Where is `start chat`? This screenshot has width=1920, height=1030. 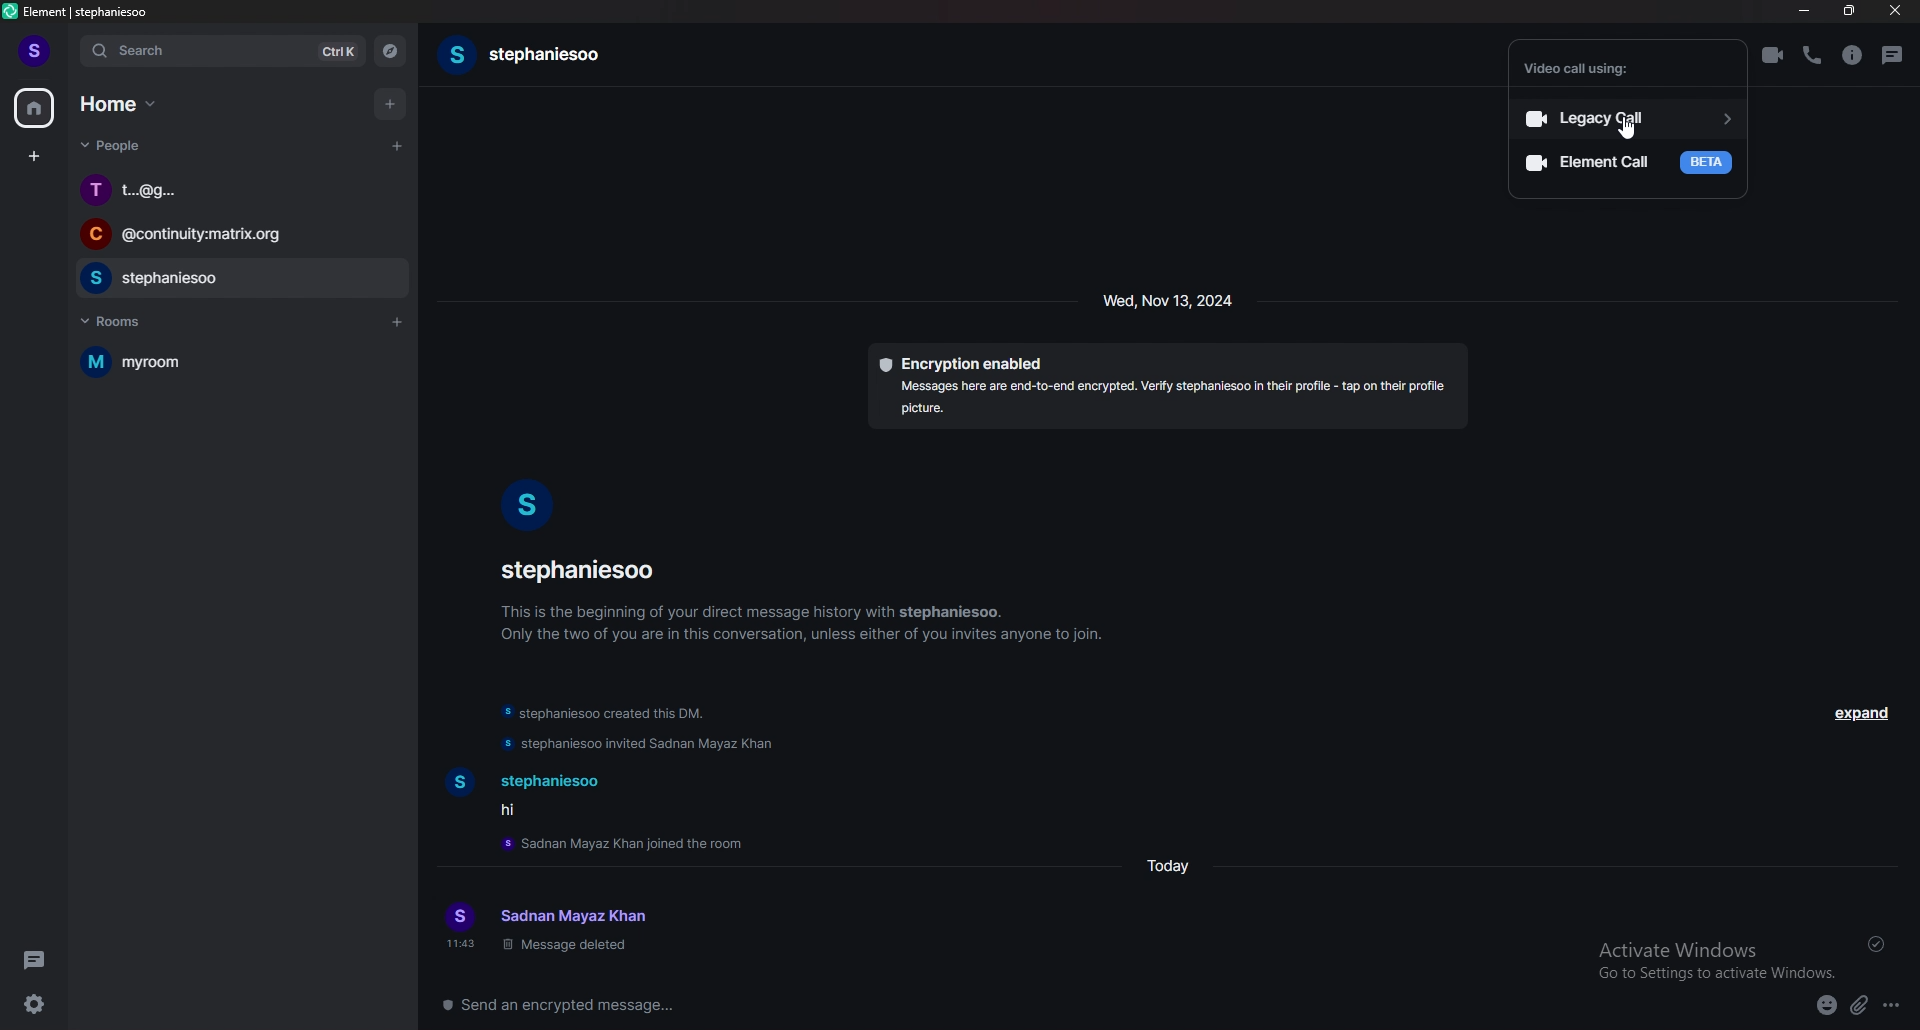 start chat is located at coordinates (397, 145).